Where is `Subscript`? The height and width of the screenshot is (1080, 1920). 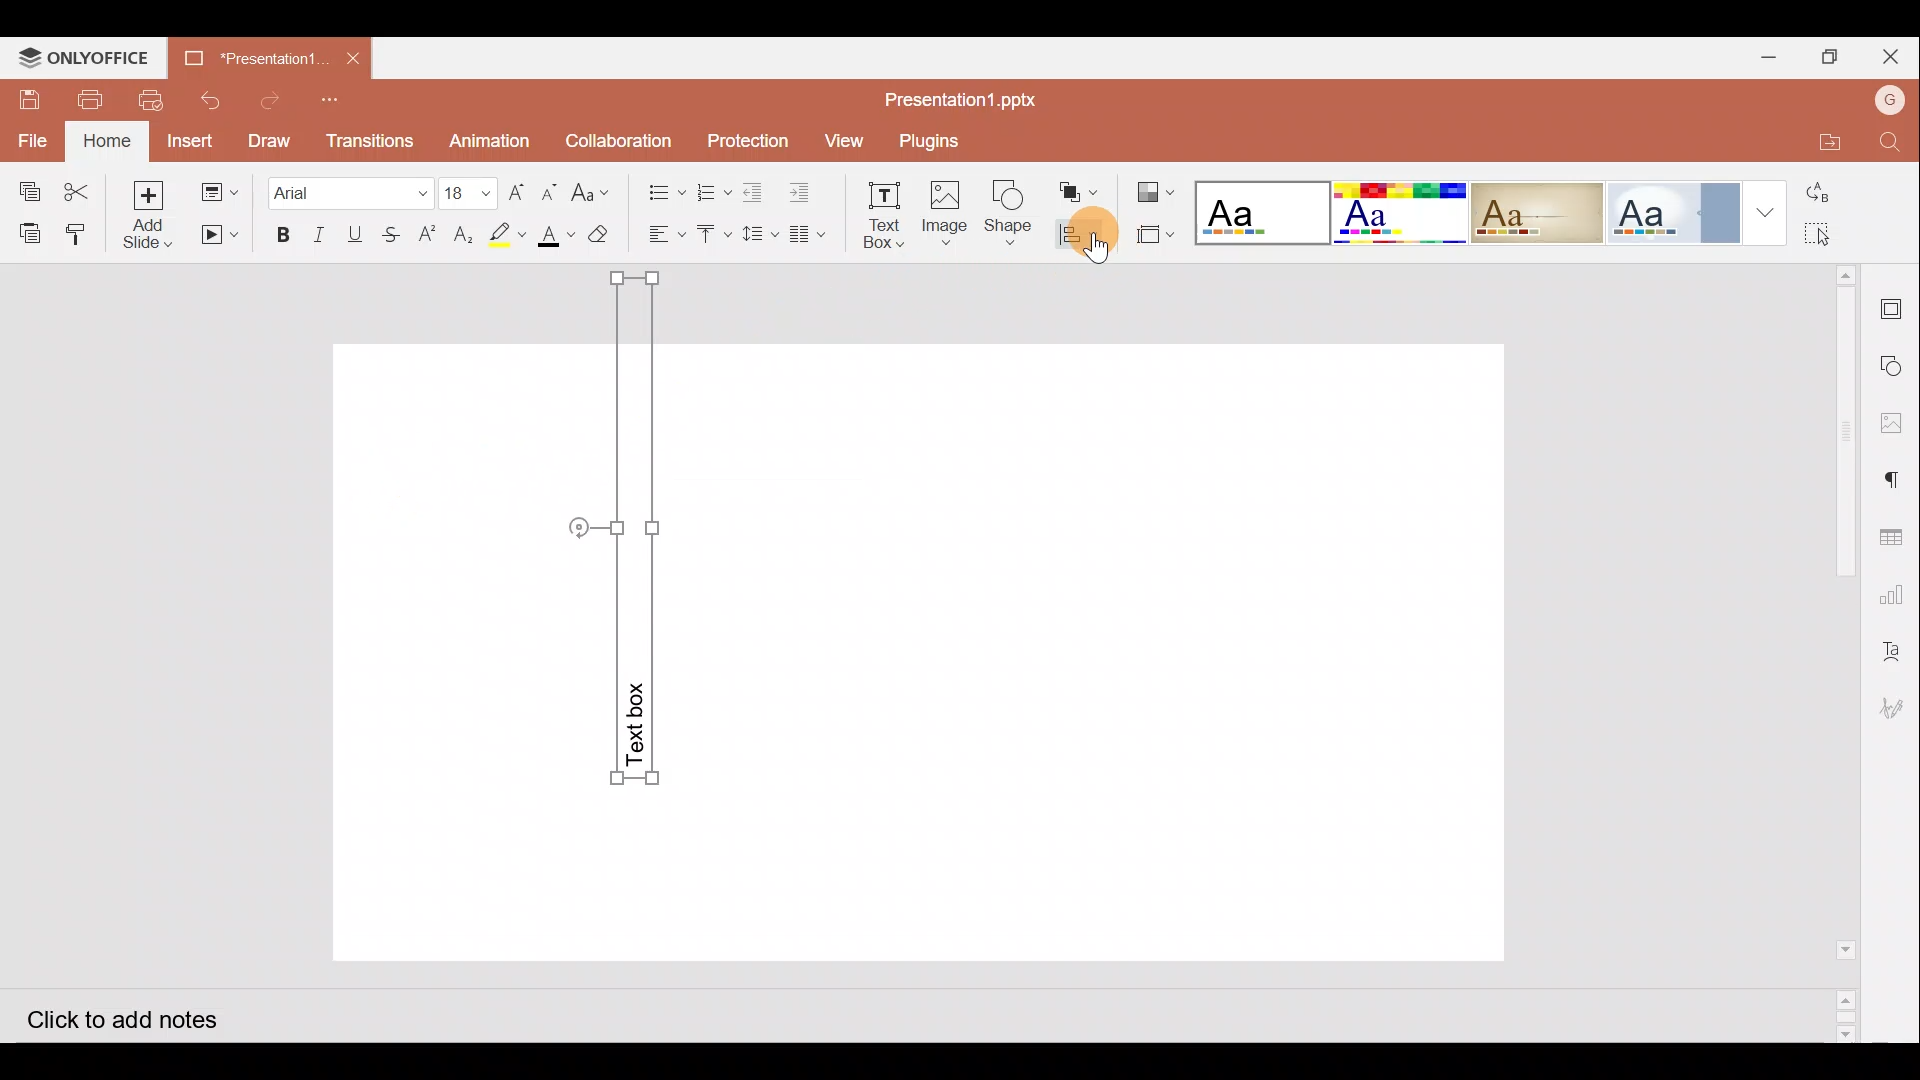 Subscript is located at coordinates (464, 237).